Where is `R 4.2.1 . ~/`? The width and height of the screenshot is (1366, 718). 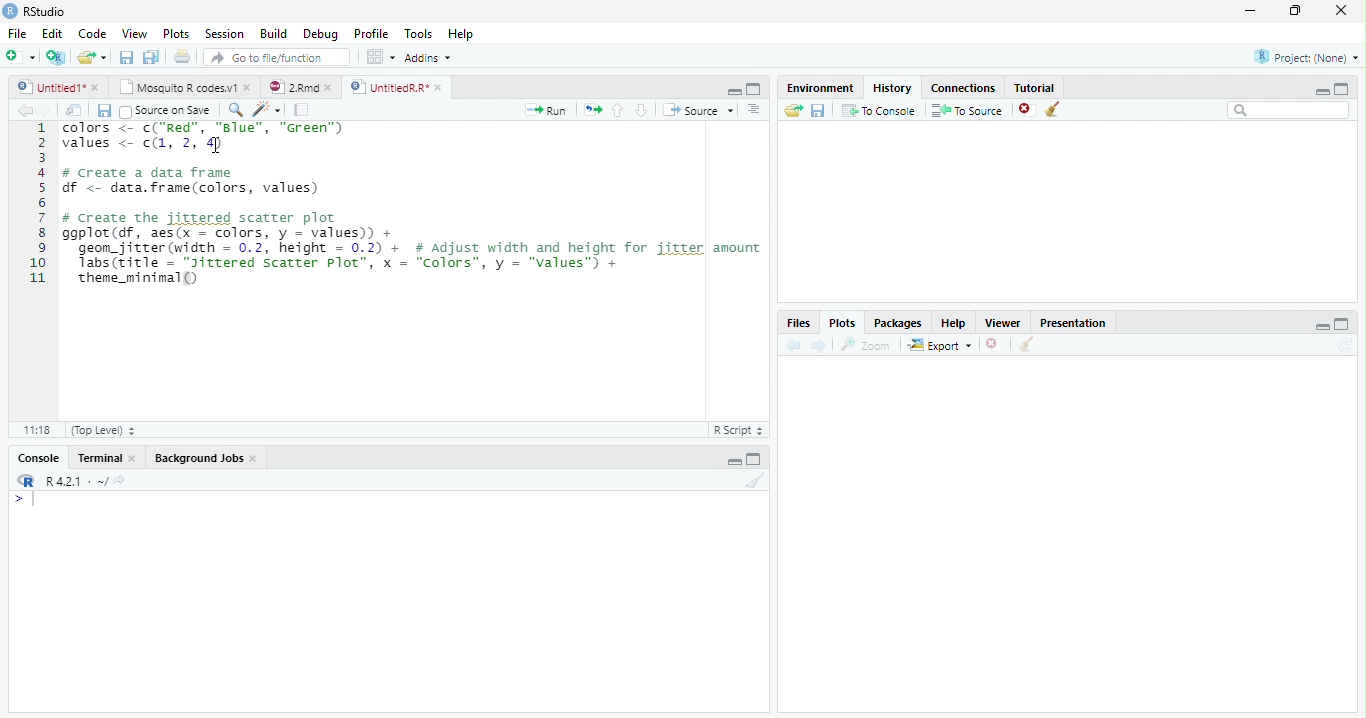
R 4.2.1 . ~/ is located at coordinates (76, 481).